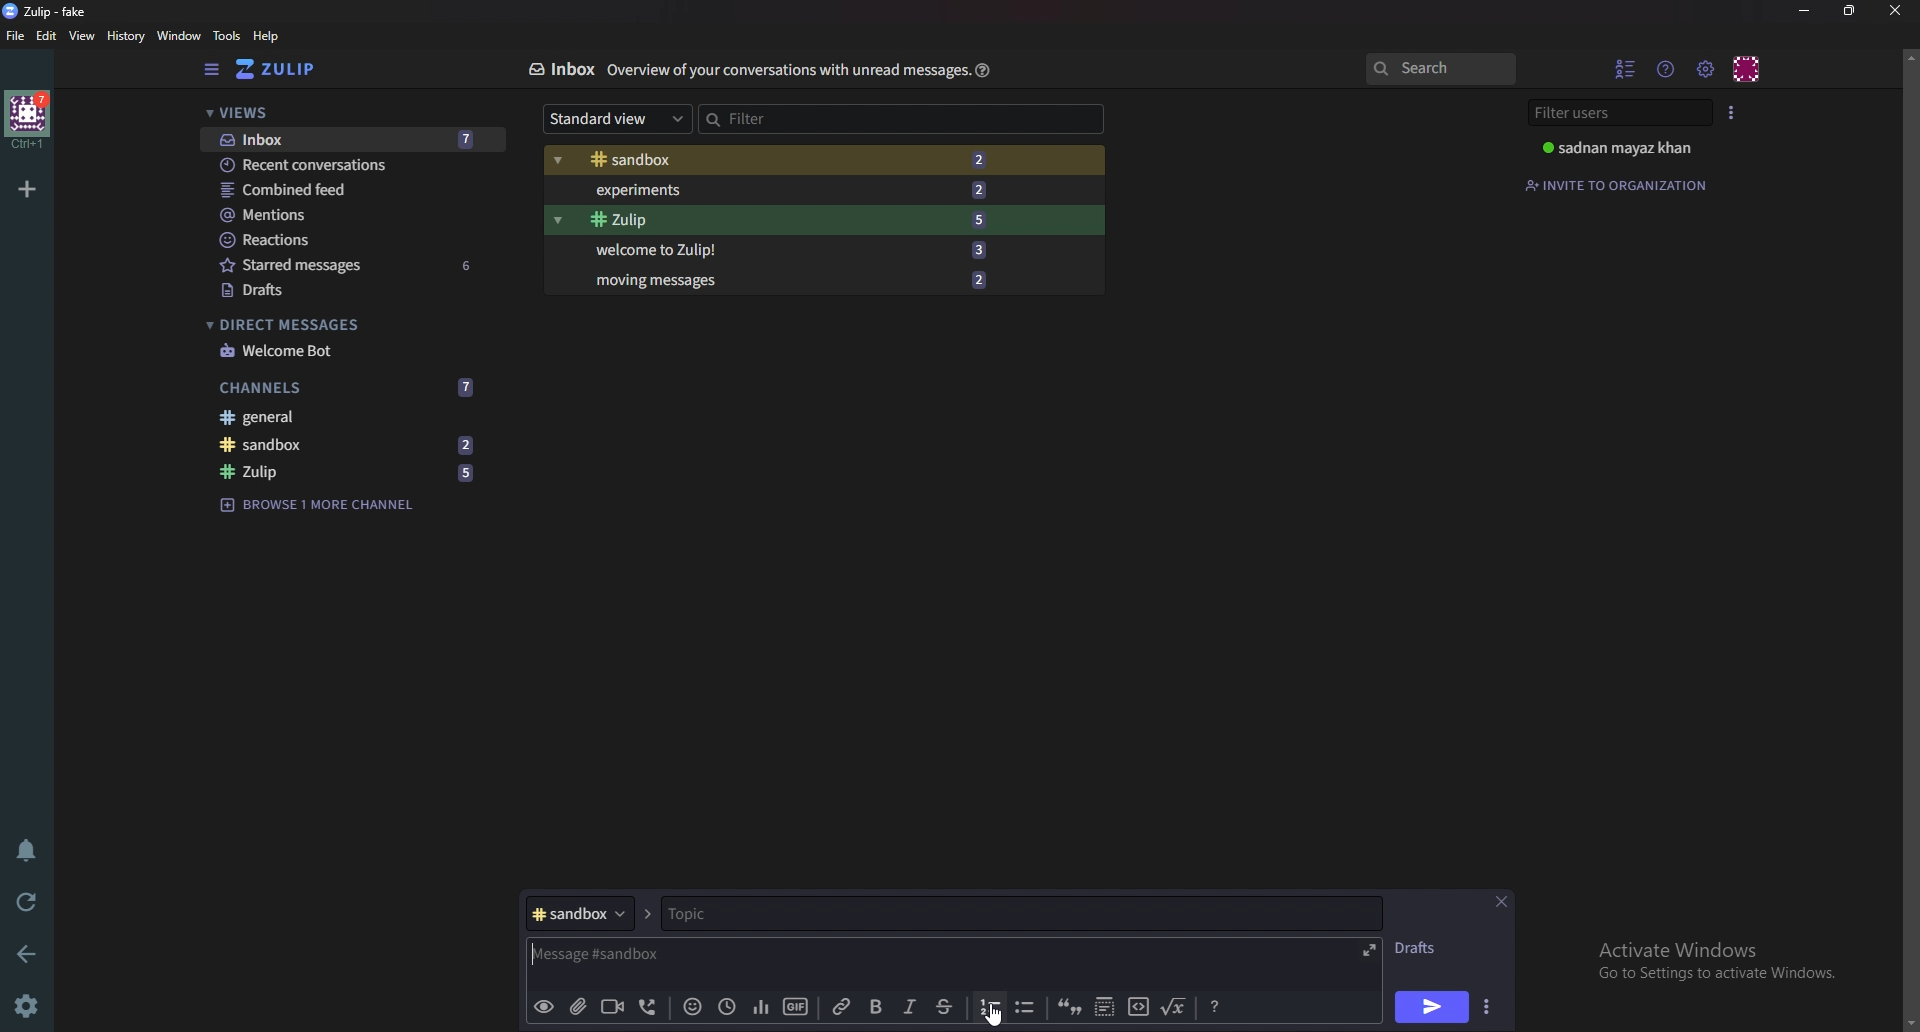 The width and height of the screenshot is (1920, 1032). I want to click on Italic, so click(908, 1010).